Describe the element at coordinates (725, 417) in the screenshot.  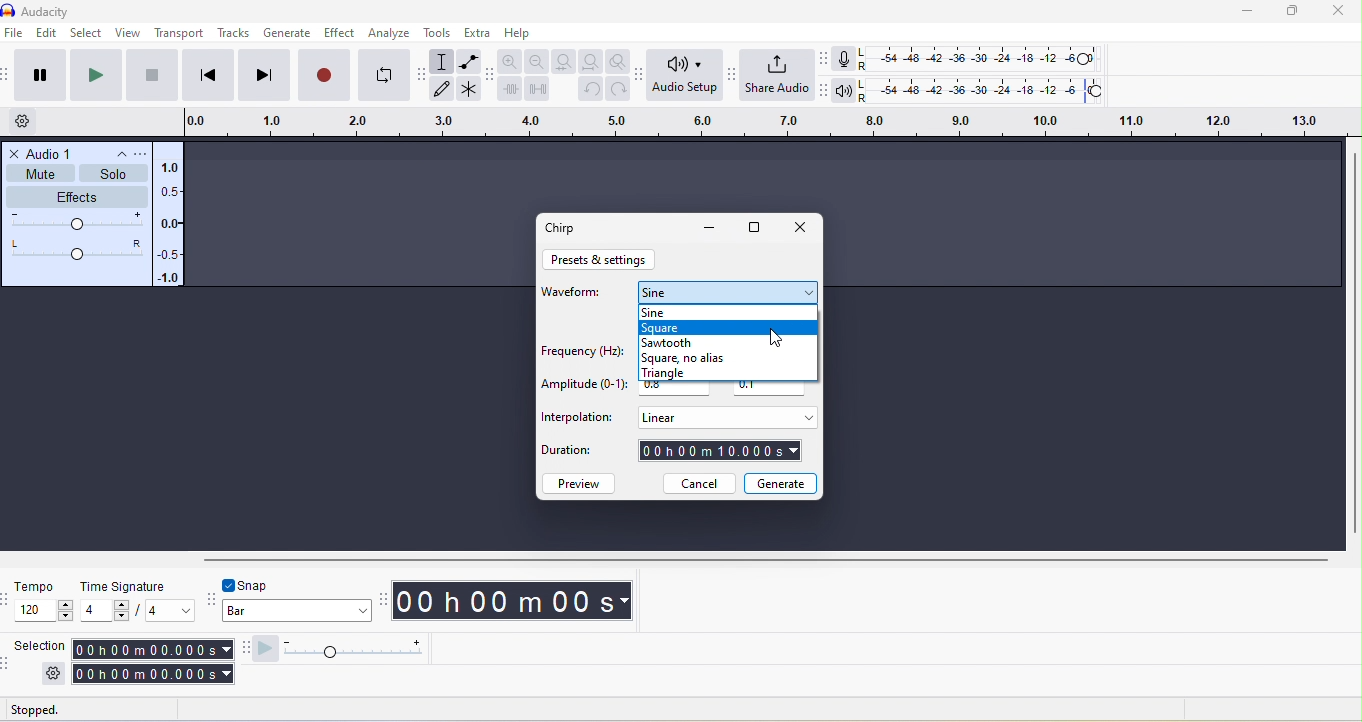
I see `linear` at that location.